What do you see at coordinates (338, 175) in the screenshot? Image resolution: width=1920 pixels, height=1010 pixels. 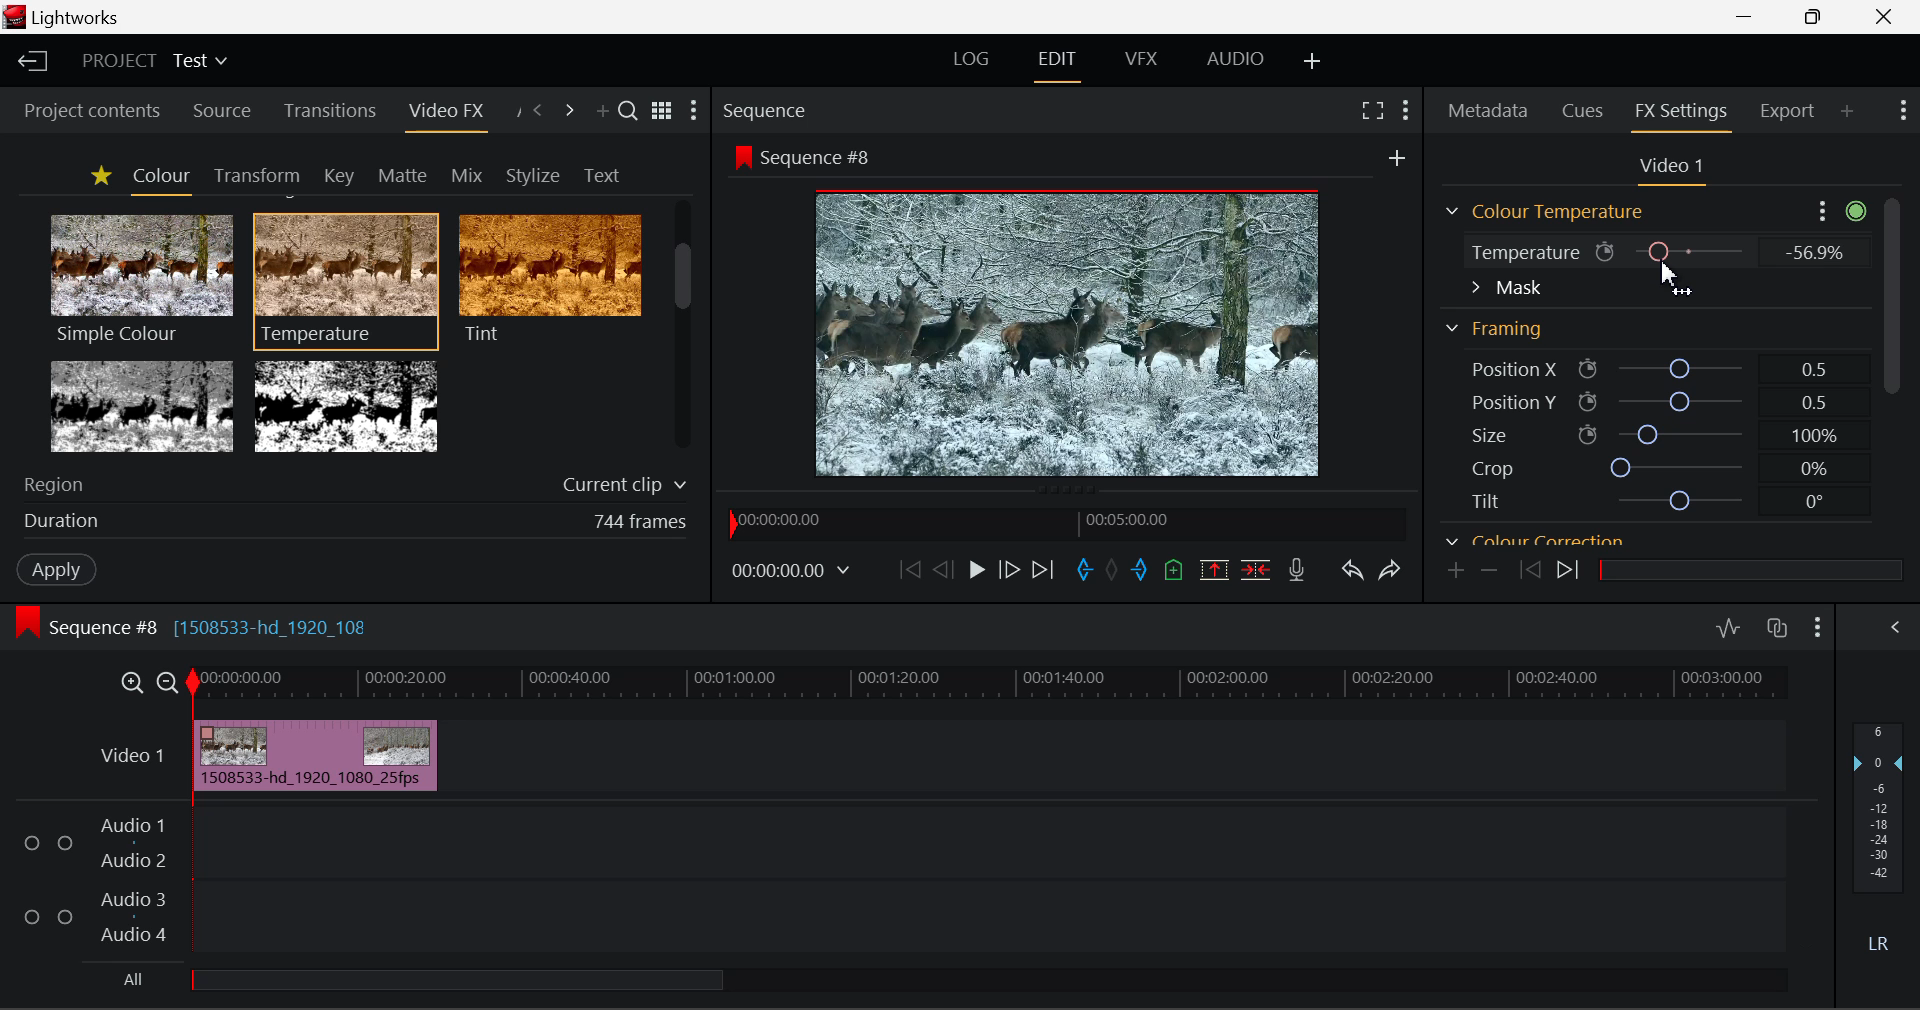 I see `Key` at bounding box center [338, 175].